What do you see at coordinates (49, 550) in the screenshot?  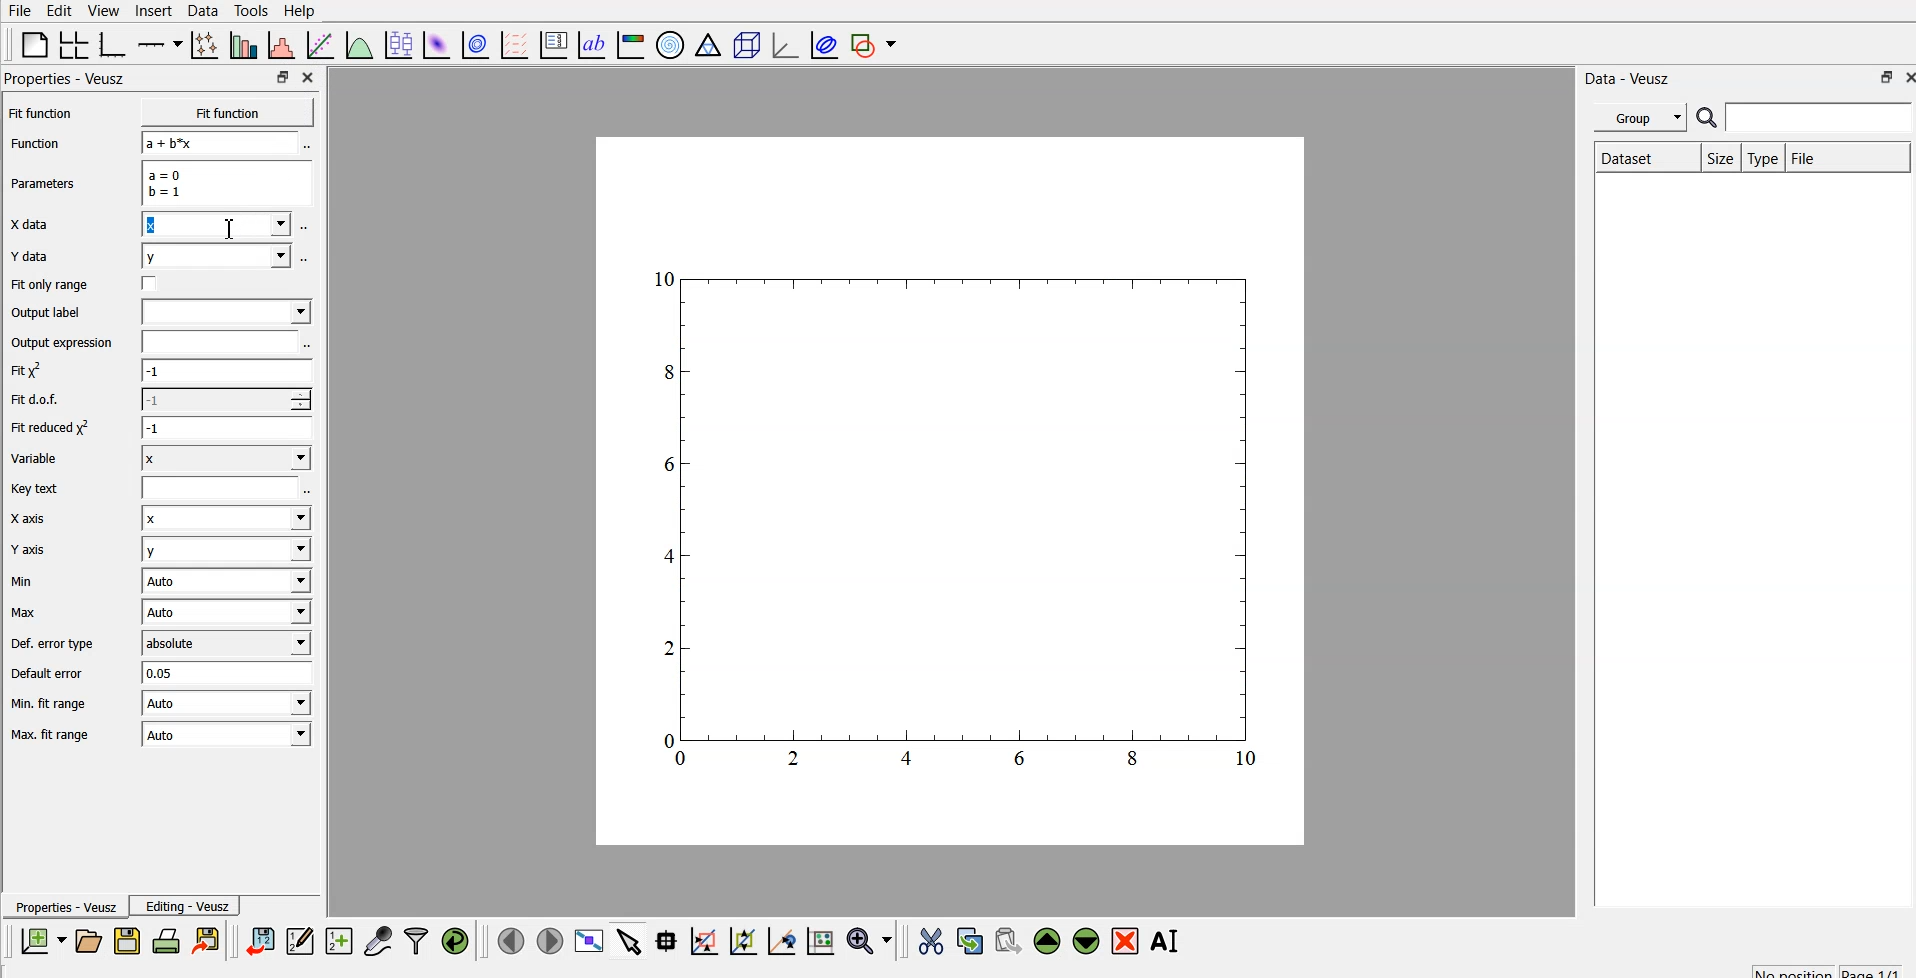 I see `Y axis` at bounding box center [49, 550].